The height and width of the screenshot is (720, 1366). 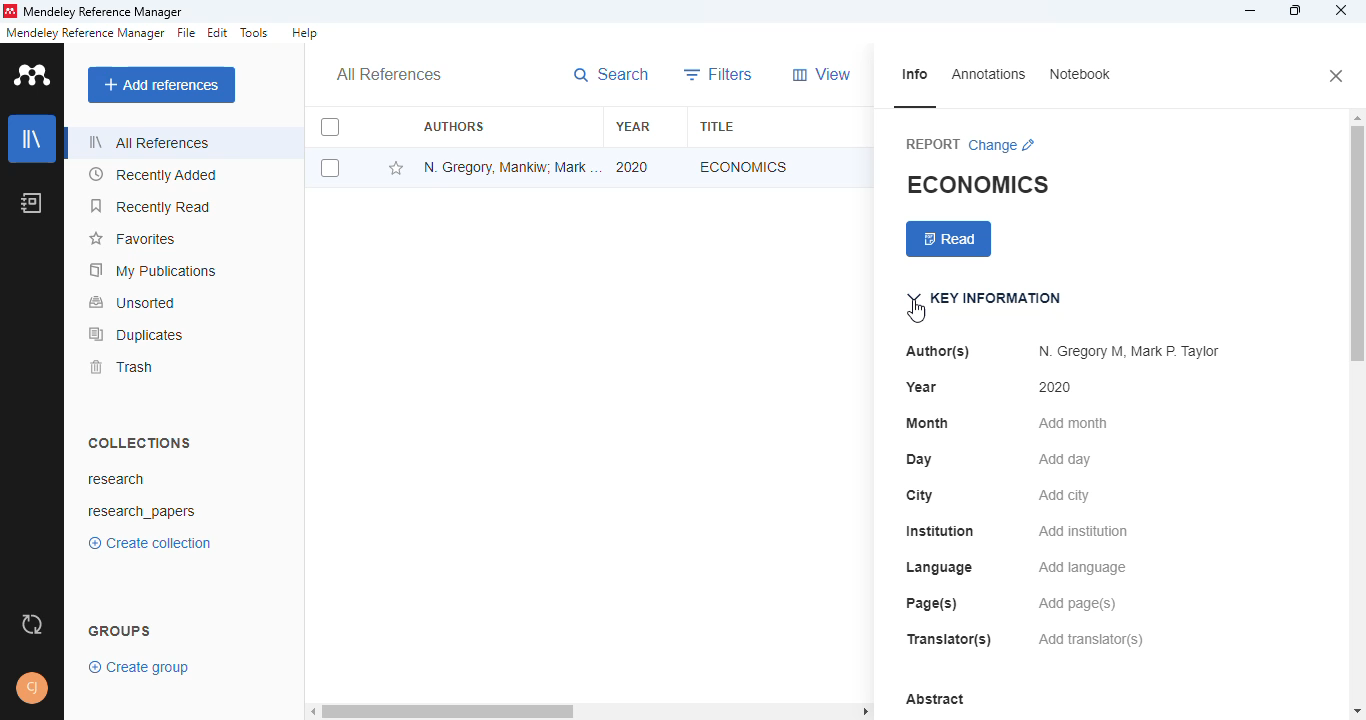 What do you see at coordinates (454, 125) in the screenshot?
I see `authors` at bounding box center [454, 125].